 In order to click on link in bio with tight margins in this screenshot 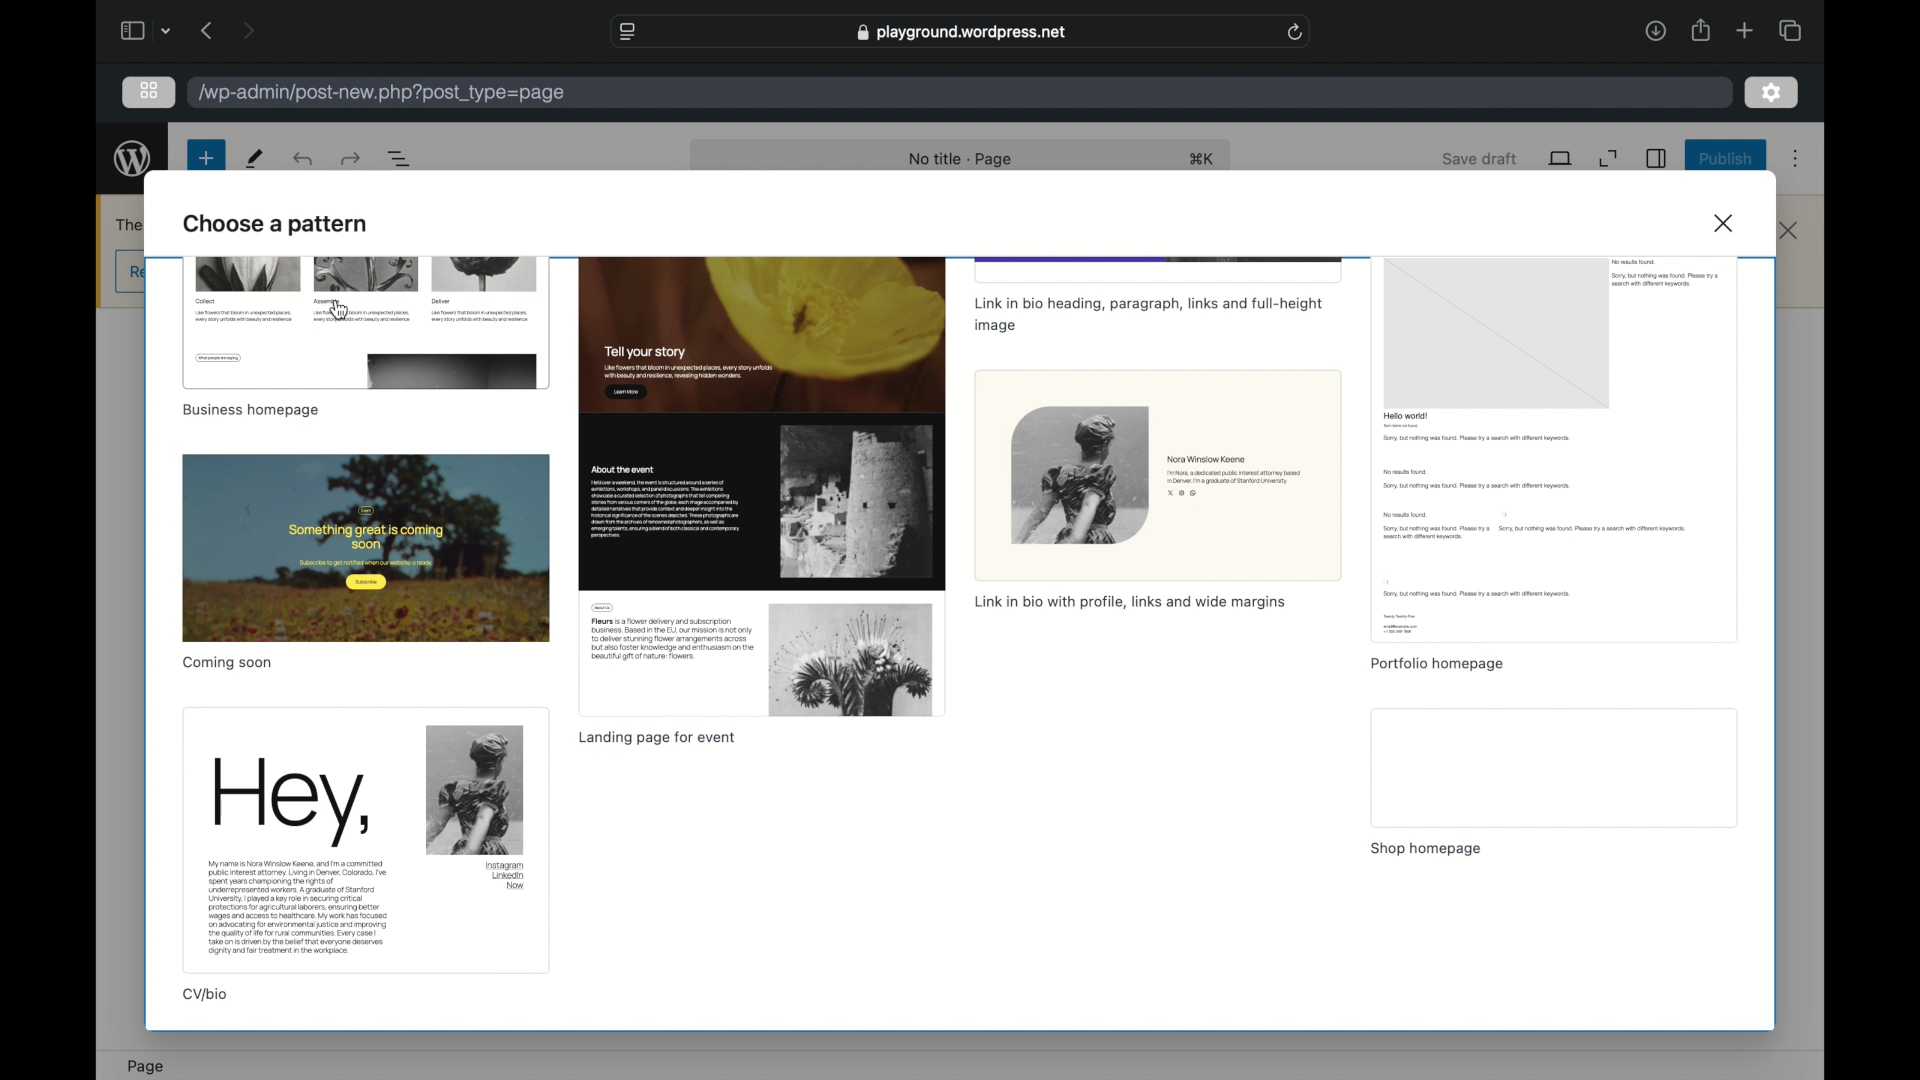, I will do `click(1130, 603)`.